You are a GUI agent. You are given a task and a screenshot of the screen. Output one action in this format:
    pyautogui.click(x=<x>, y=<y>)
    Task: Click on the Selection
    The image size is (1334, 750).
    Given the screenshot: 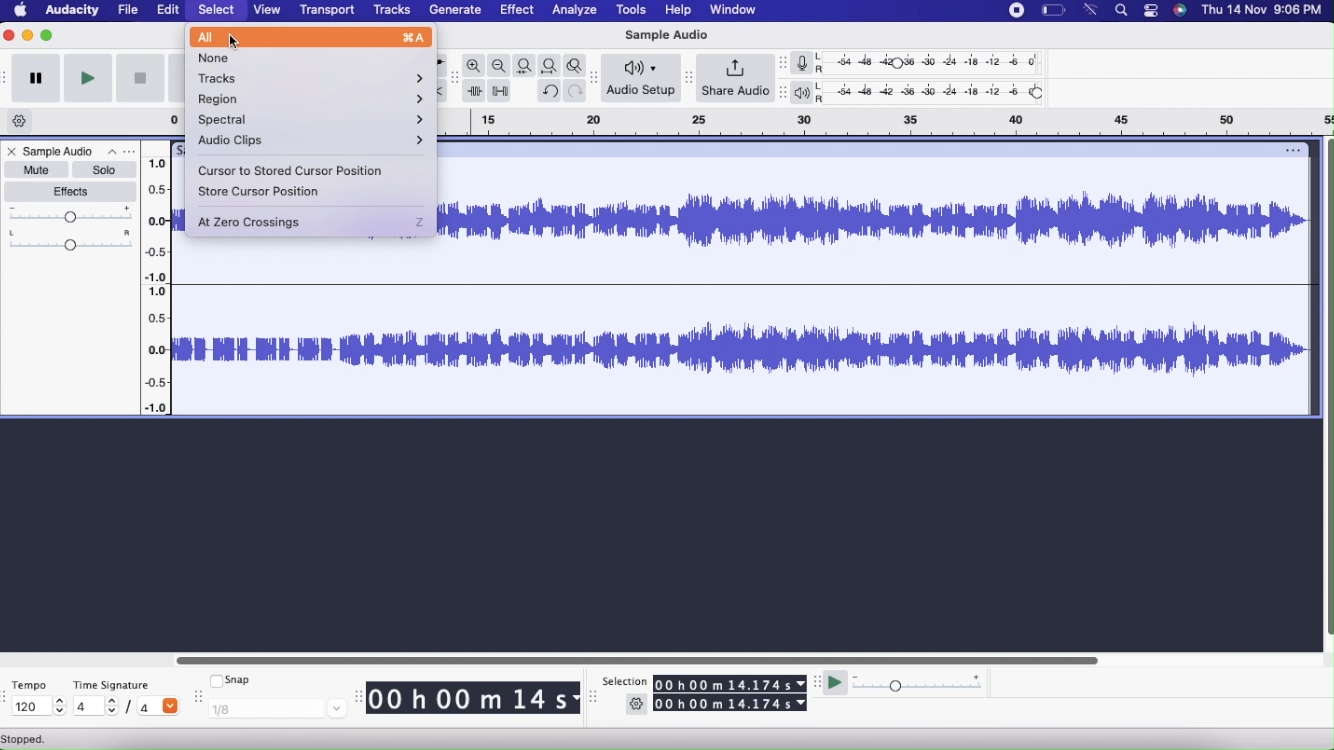 What is the action you would take?
    pyautogui.click(x=625, y=679)
    